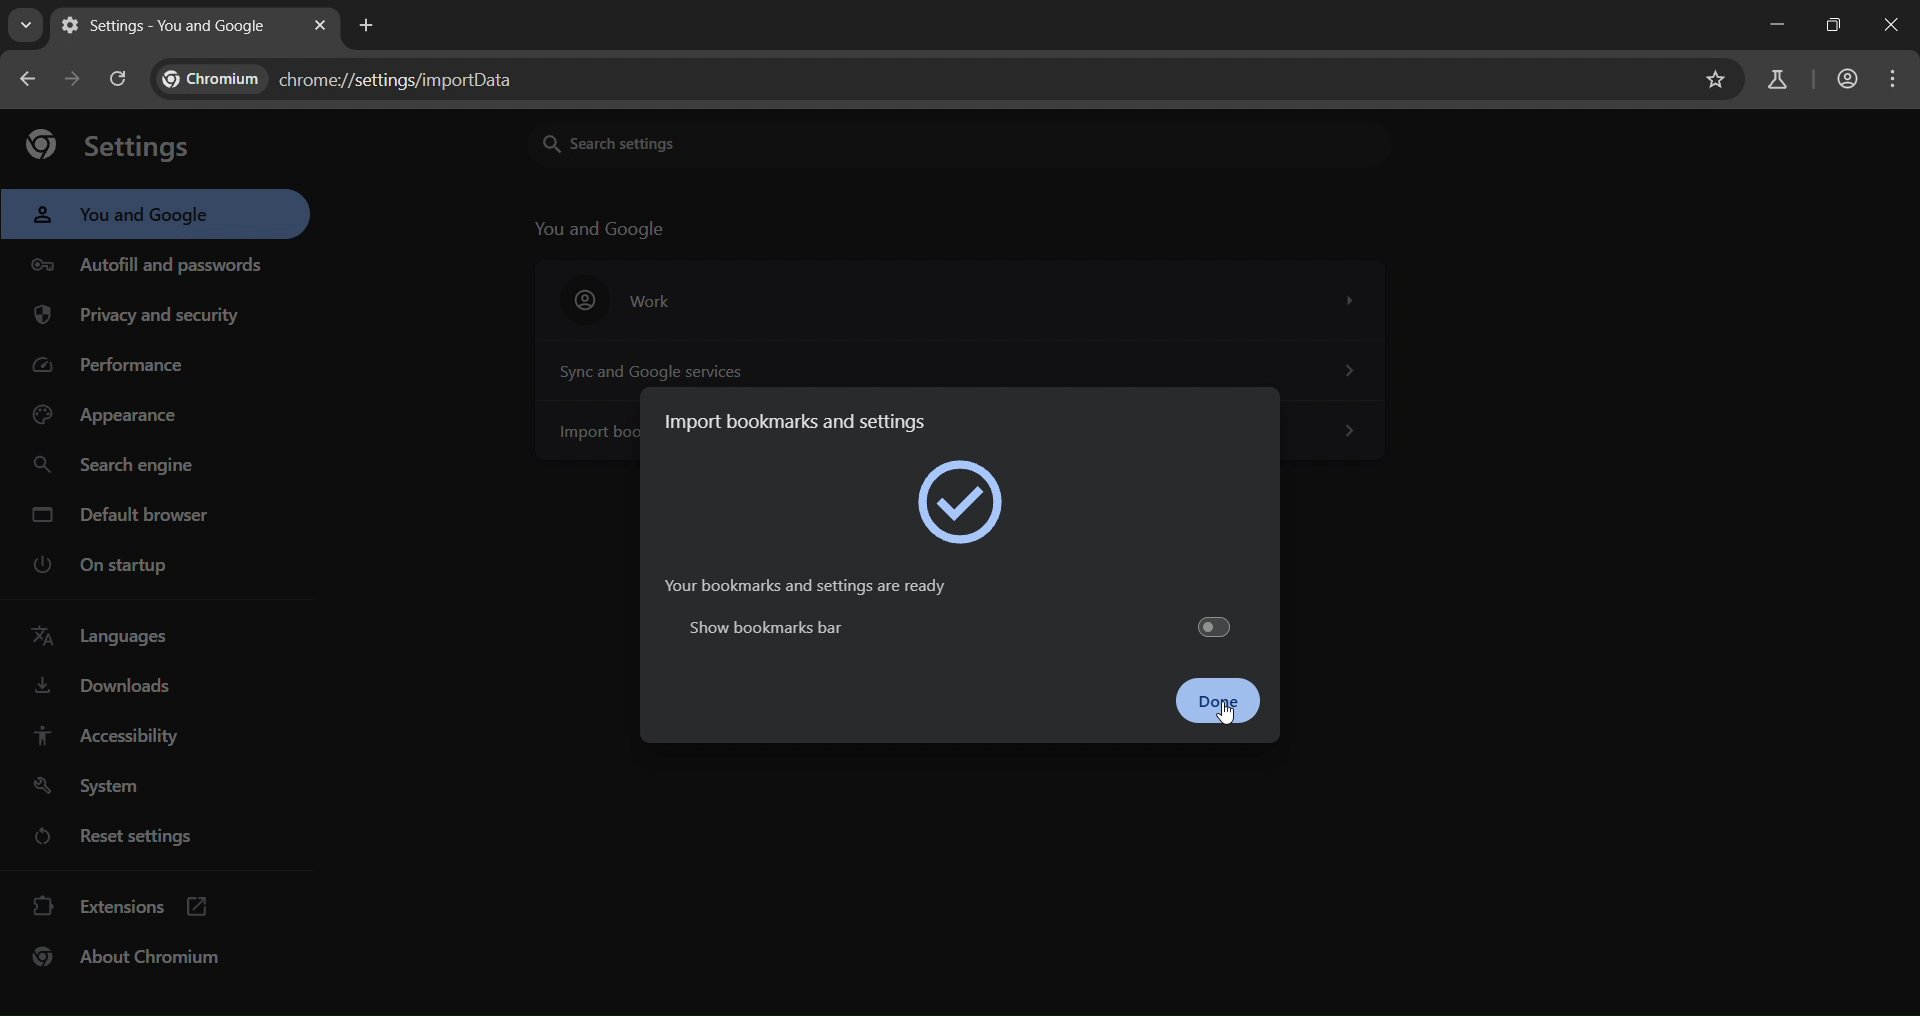  What do you see at coordinates (77, 77) in the screenshot?
I see `go forward page` at bounding box center [77, 77].